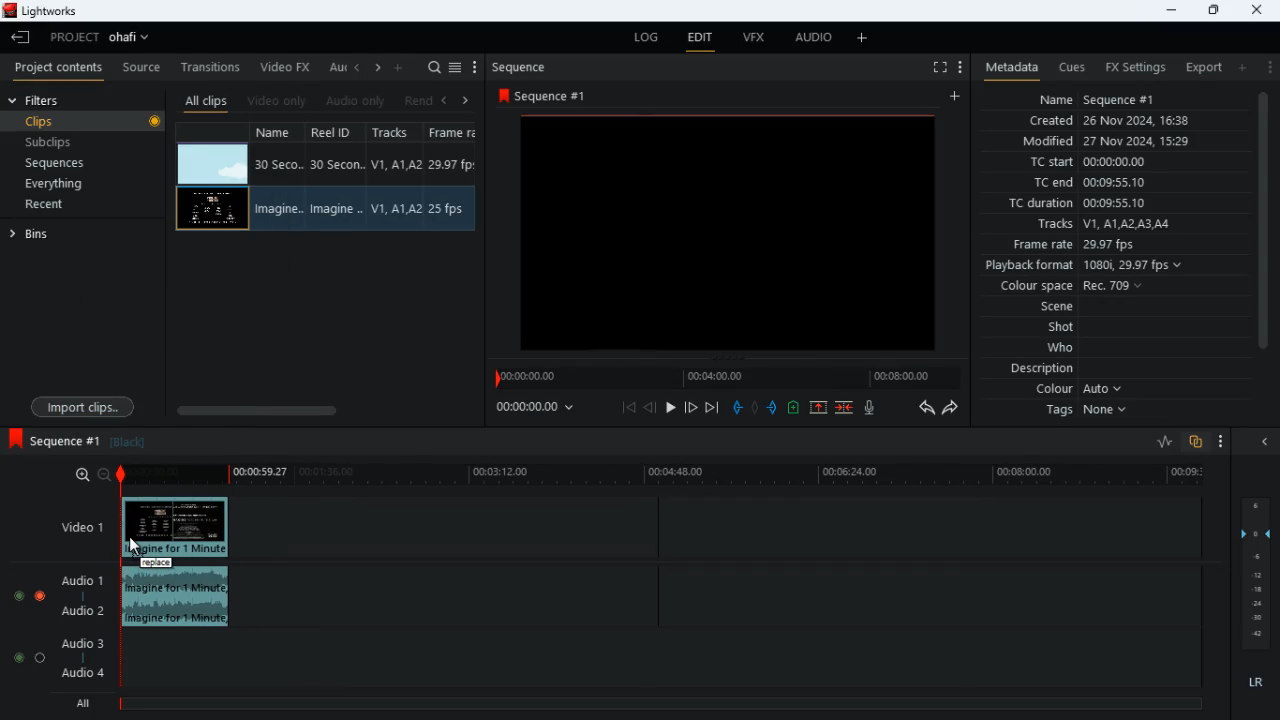 The height and width of the screenshot is (720, 1280). Describe the element at coordinates (454, 132) in the screenshot. I see `fps` at that location.